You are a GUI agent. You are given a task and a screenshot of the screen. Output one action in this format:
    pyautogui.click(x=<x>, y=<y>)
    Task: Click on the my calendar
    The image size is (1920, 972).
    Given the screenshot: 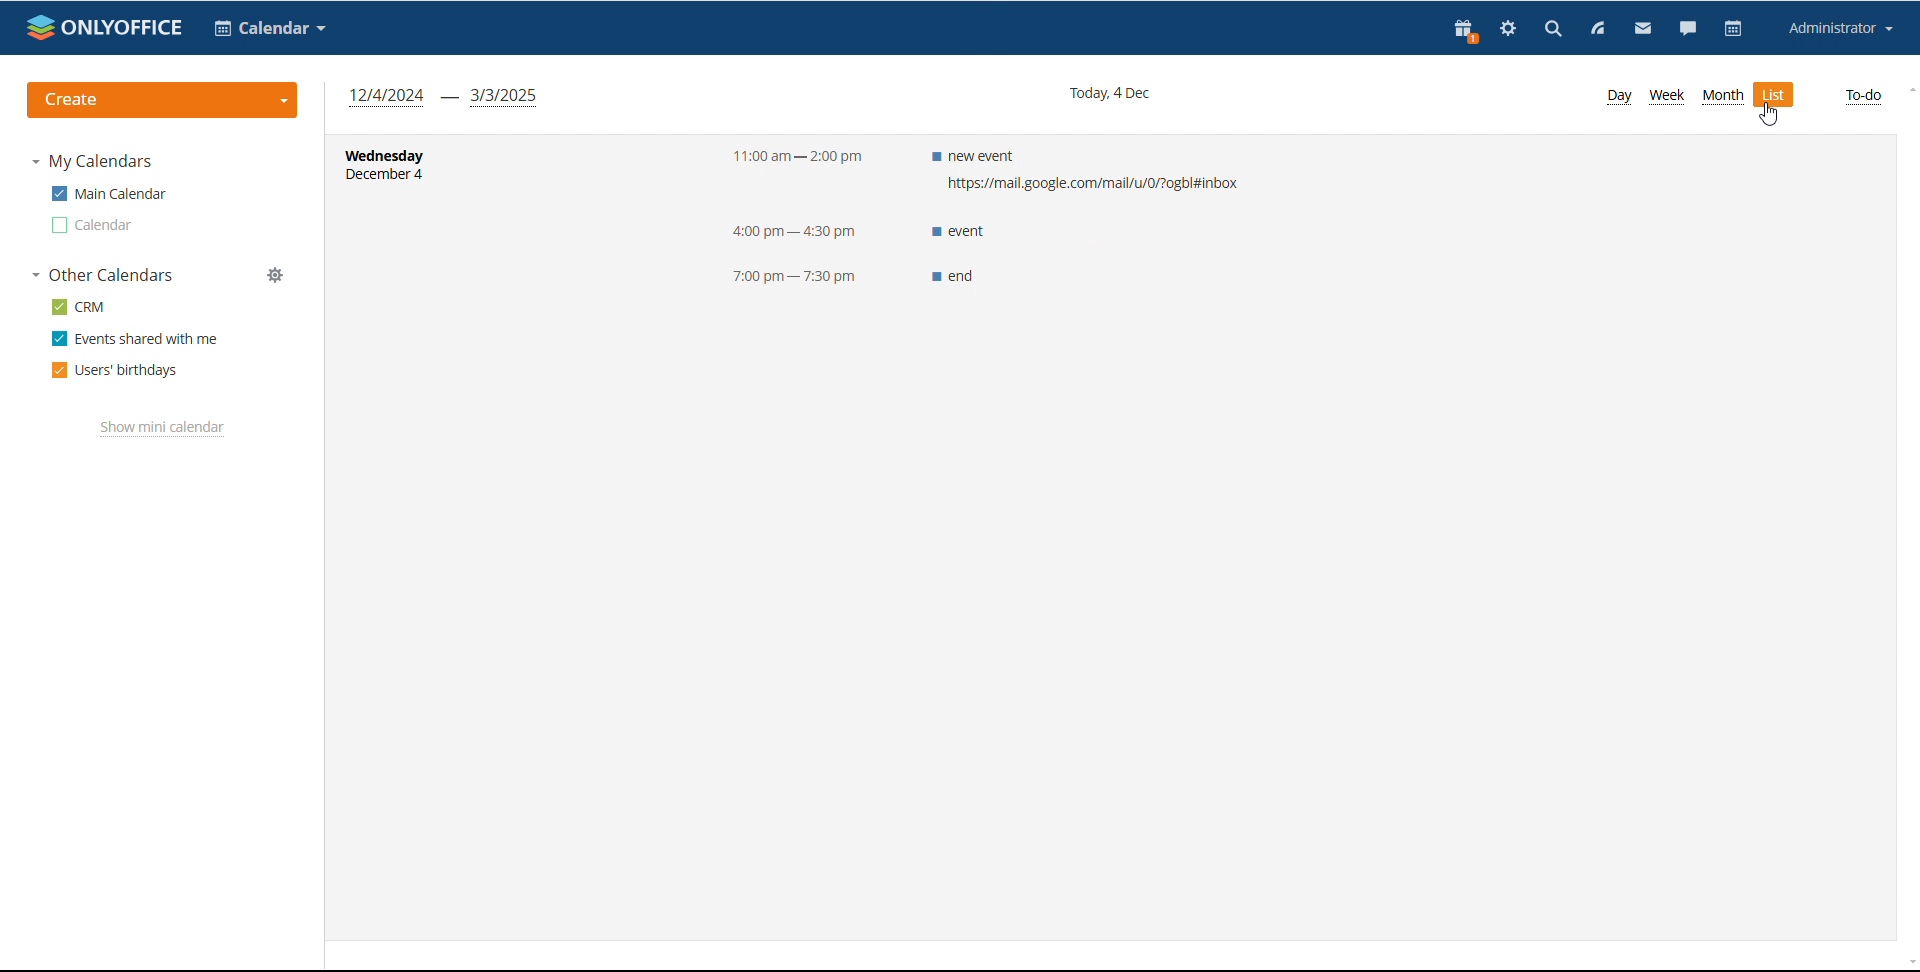 What is the action you would take?
    pyautogui.click(x=92, y=162)
    